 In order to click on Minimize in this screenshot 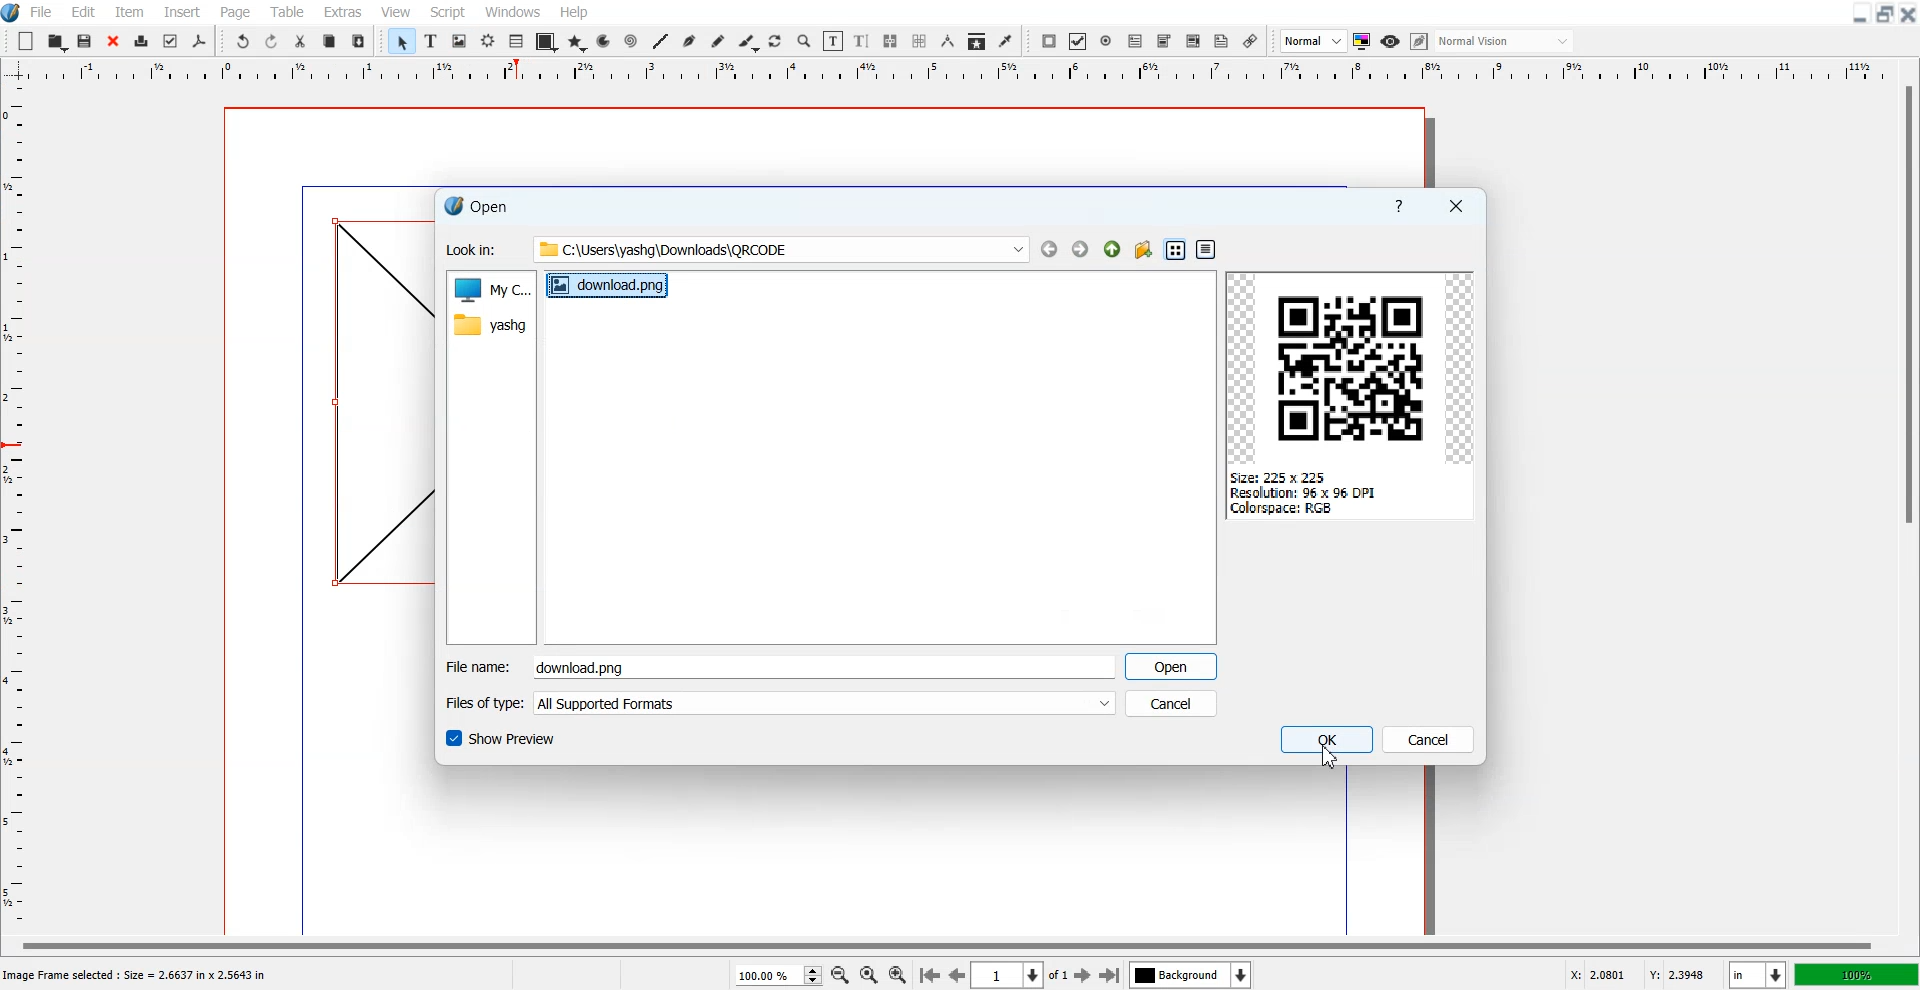, I will do `click(1858, 14)`.